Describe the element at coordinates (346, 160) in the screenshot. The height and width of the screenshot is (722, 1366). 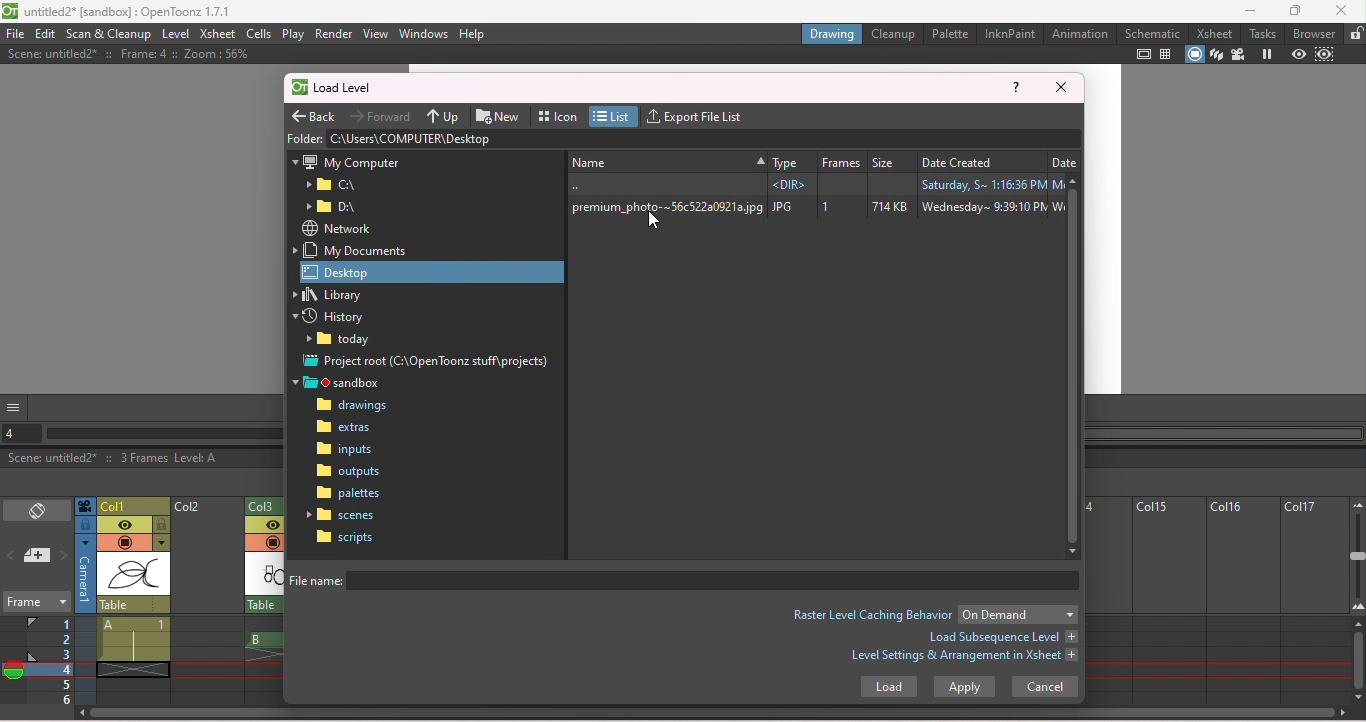
I see `My computer` at that location.